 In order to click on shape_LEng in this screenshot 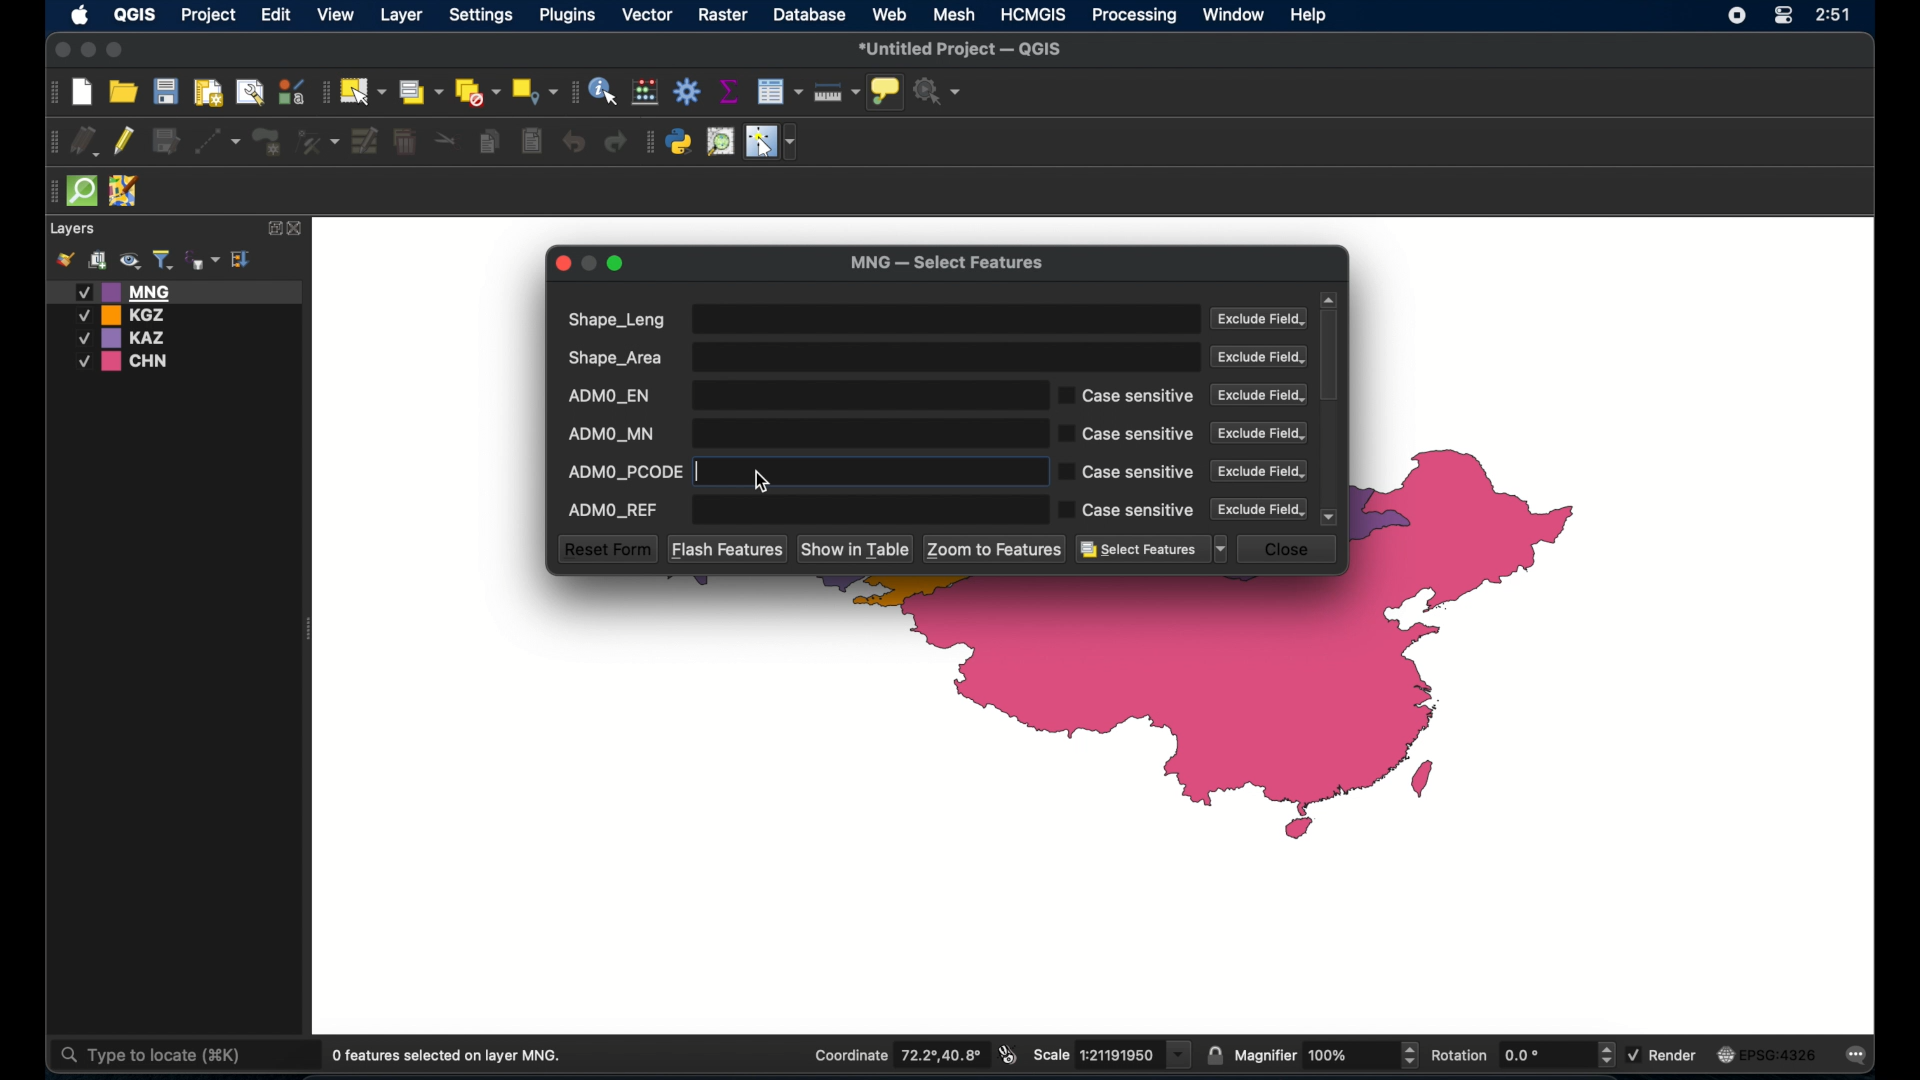, I will do `click(879, 319)`.